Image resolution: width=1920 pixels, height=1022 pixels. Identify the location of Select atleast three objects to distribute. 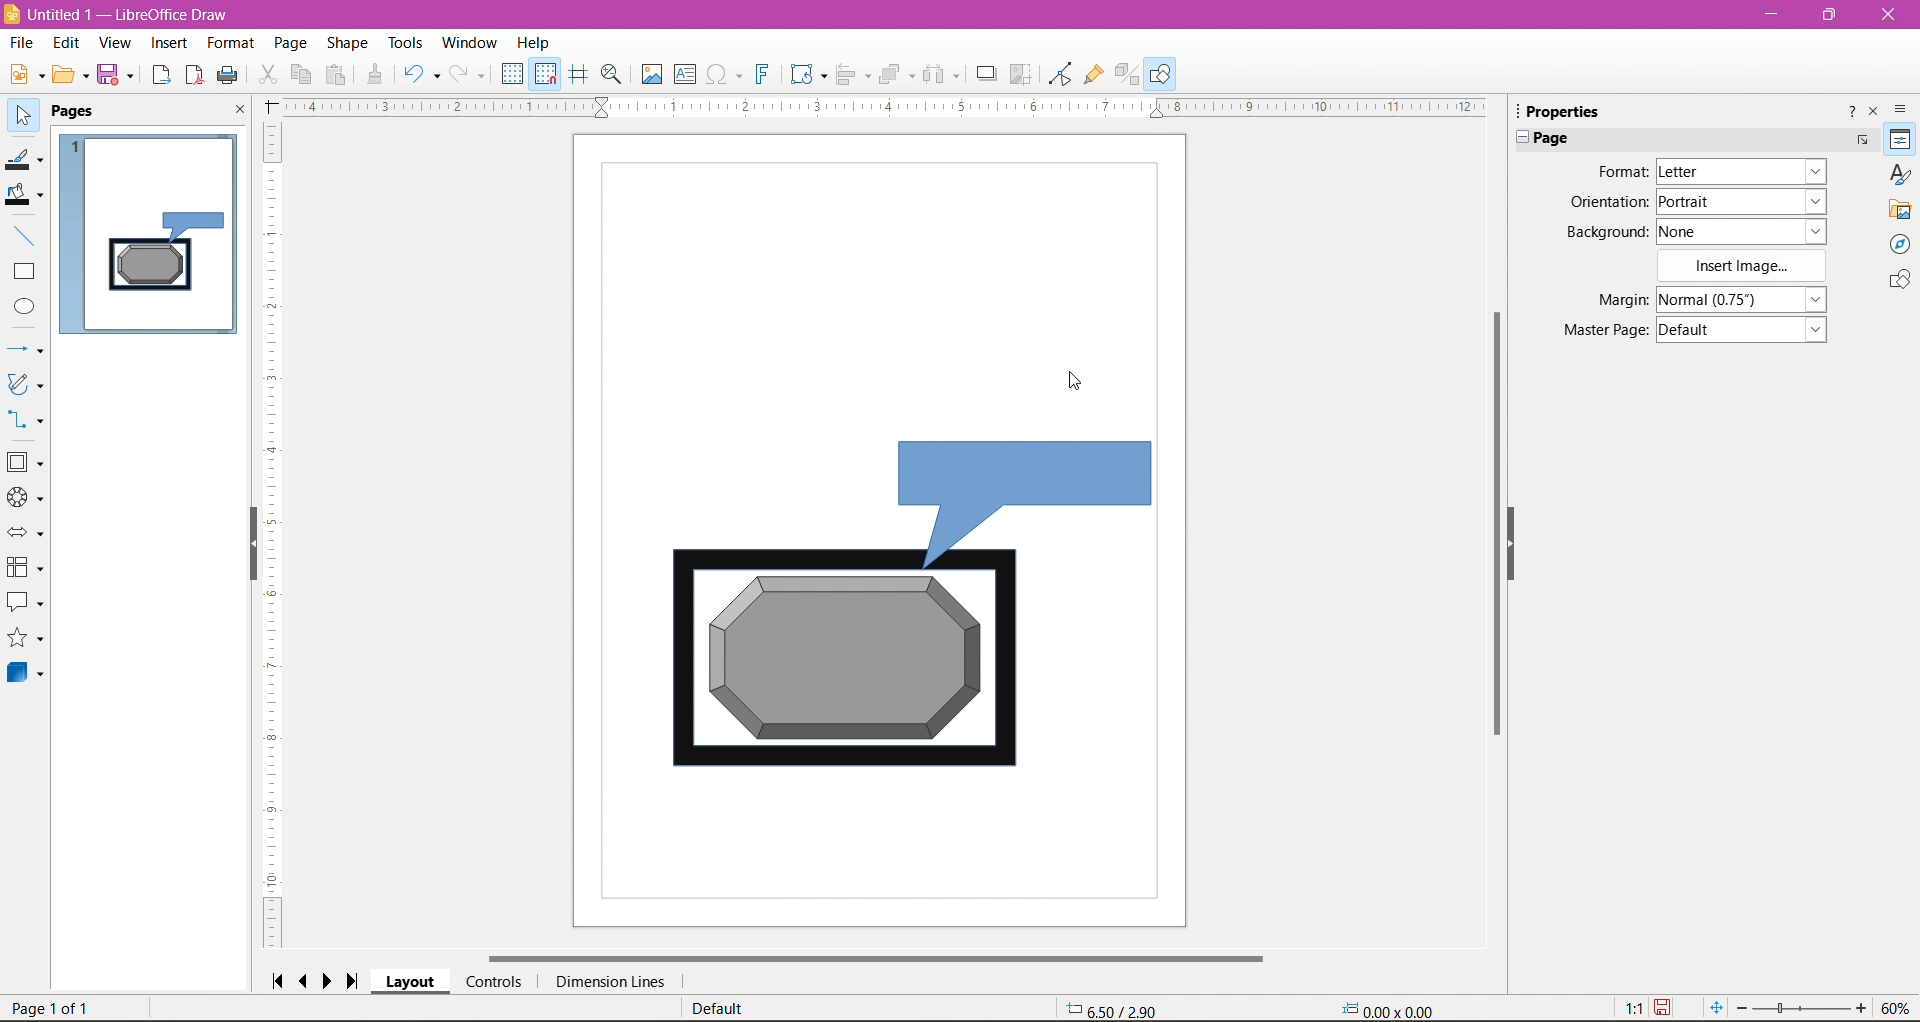
(941, 74).